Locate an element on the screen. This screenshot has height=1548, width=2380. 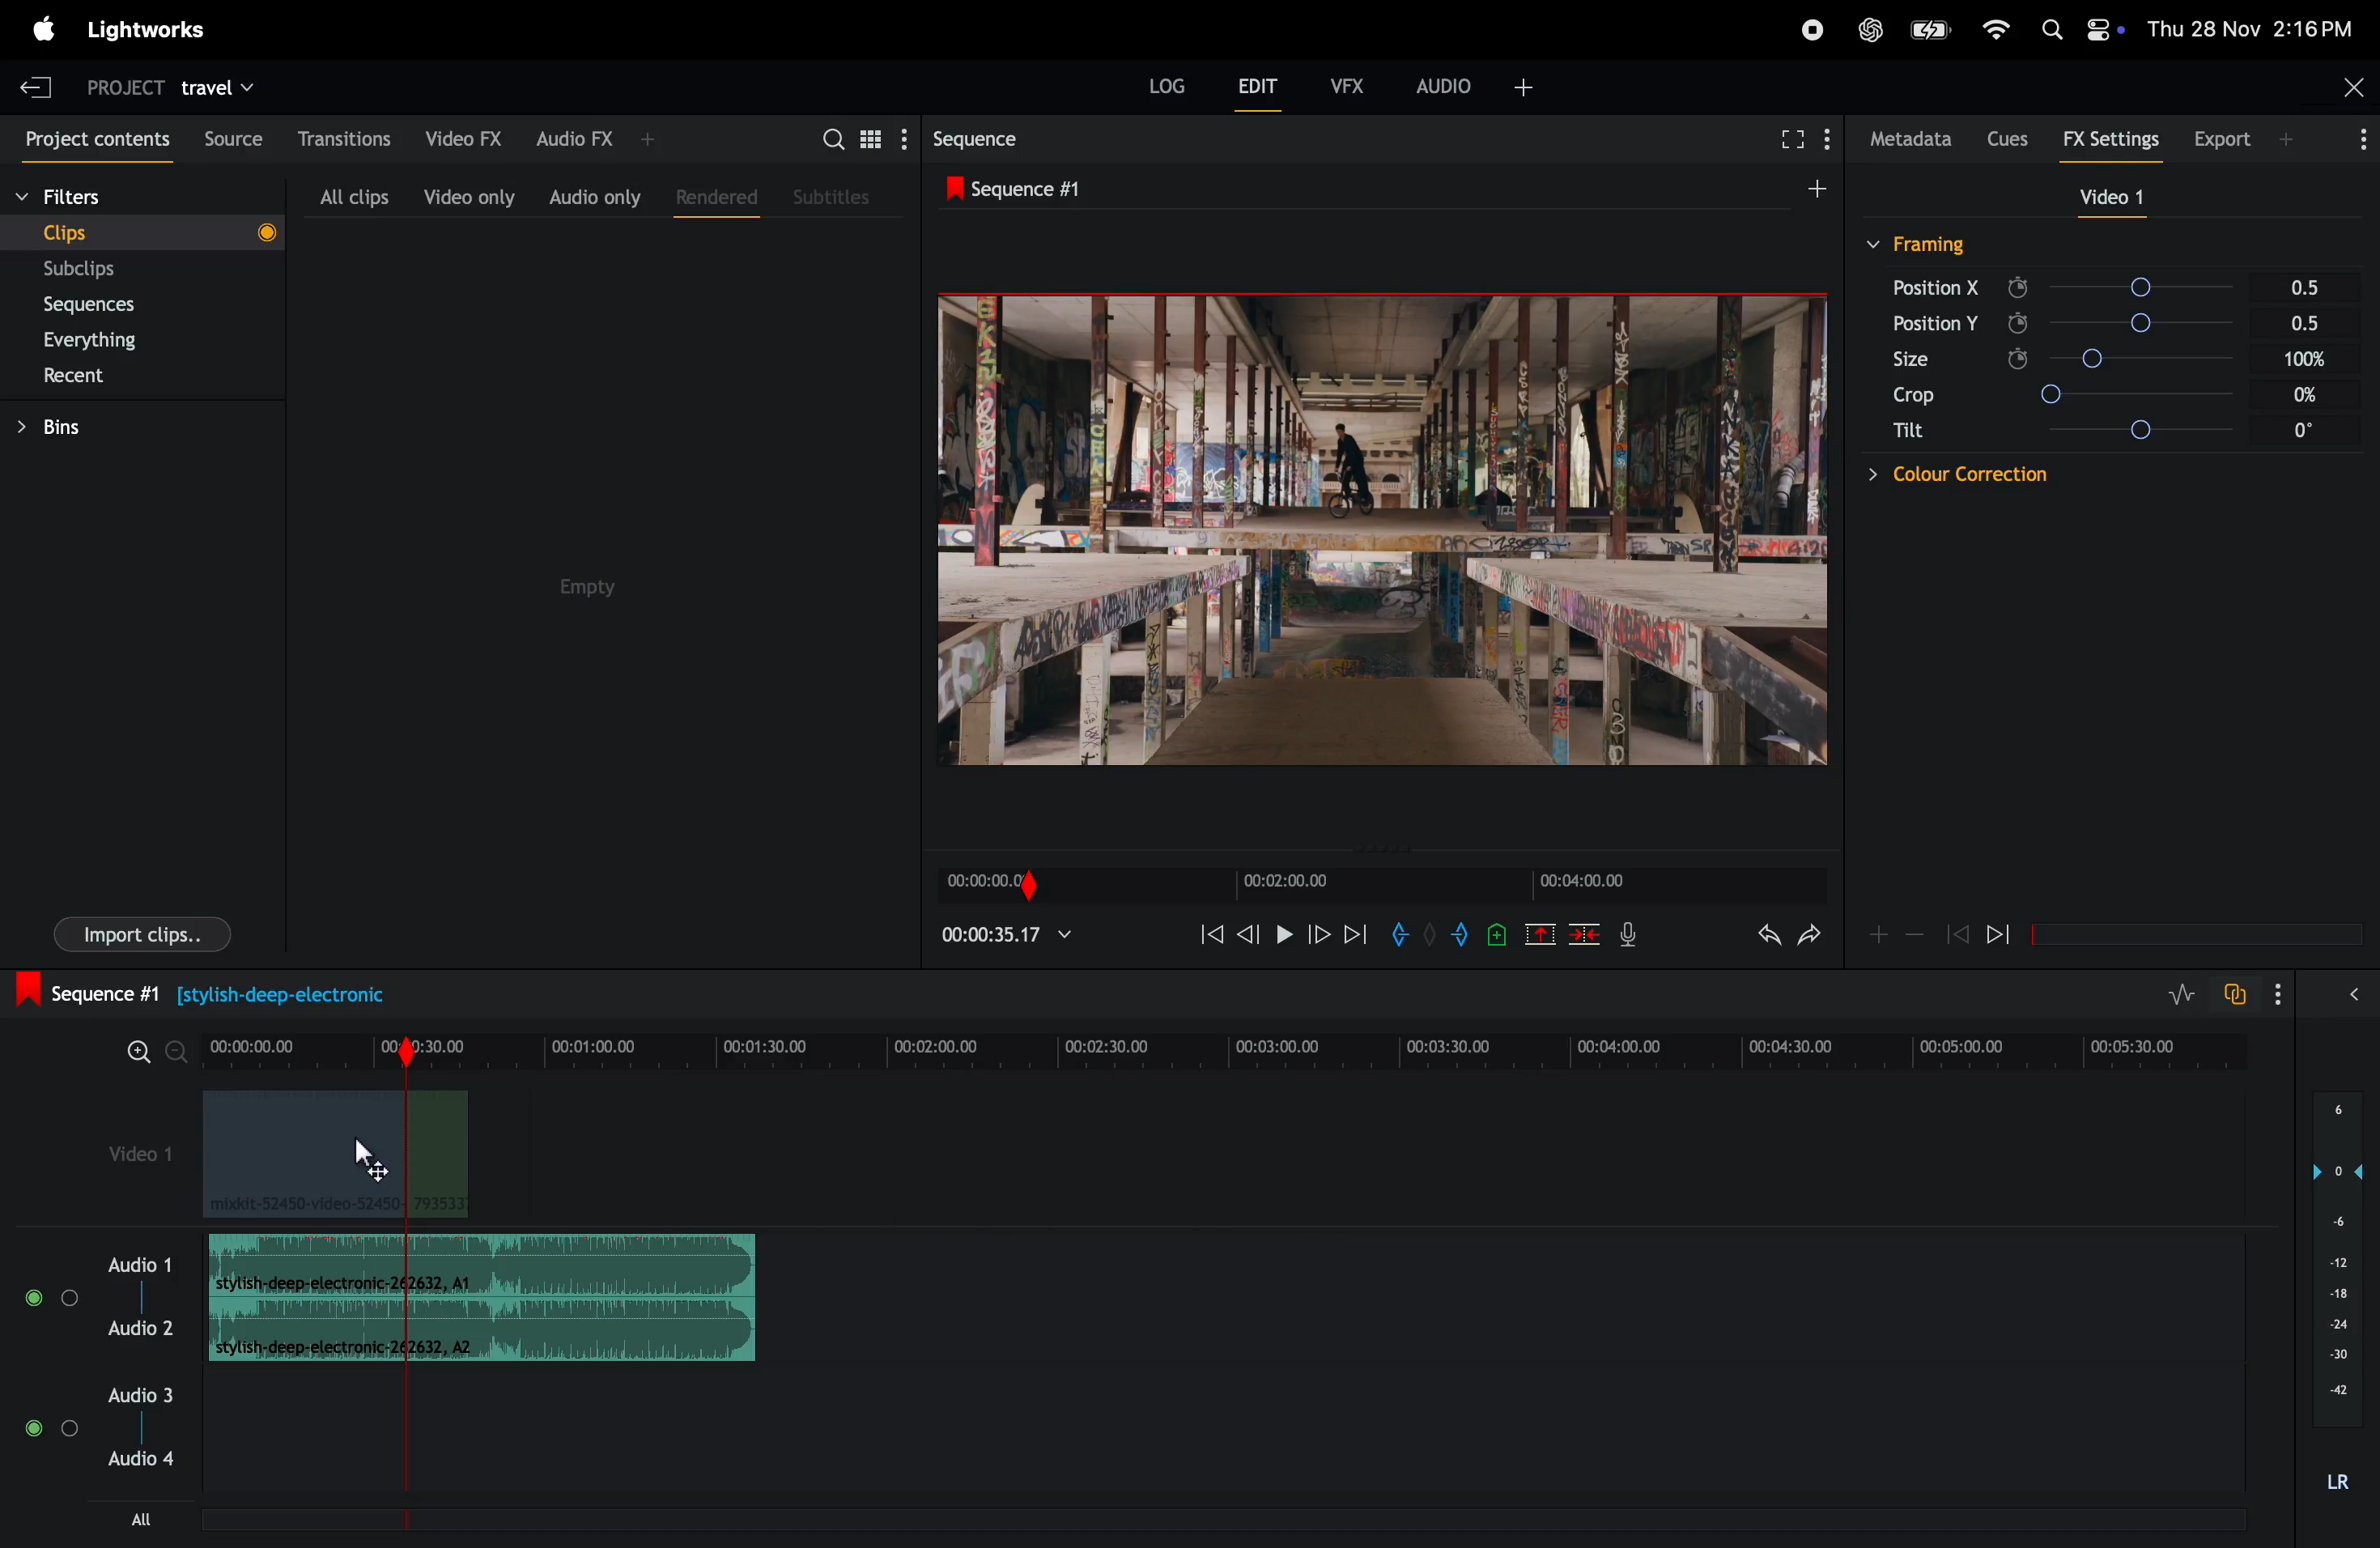
transitons is located at coordinates (343, 132).